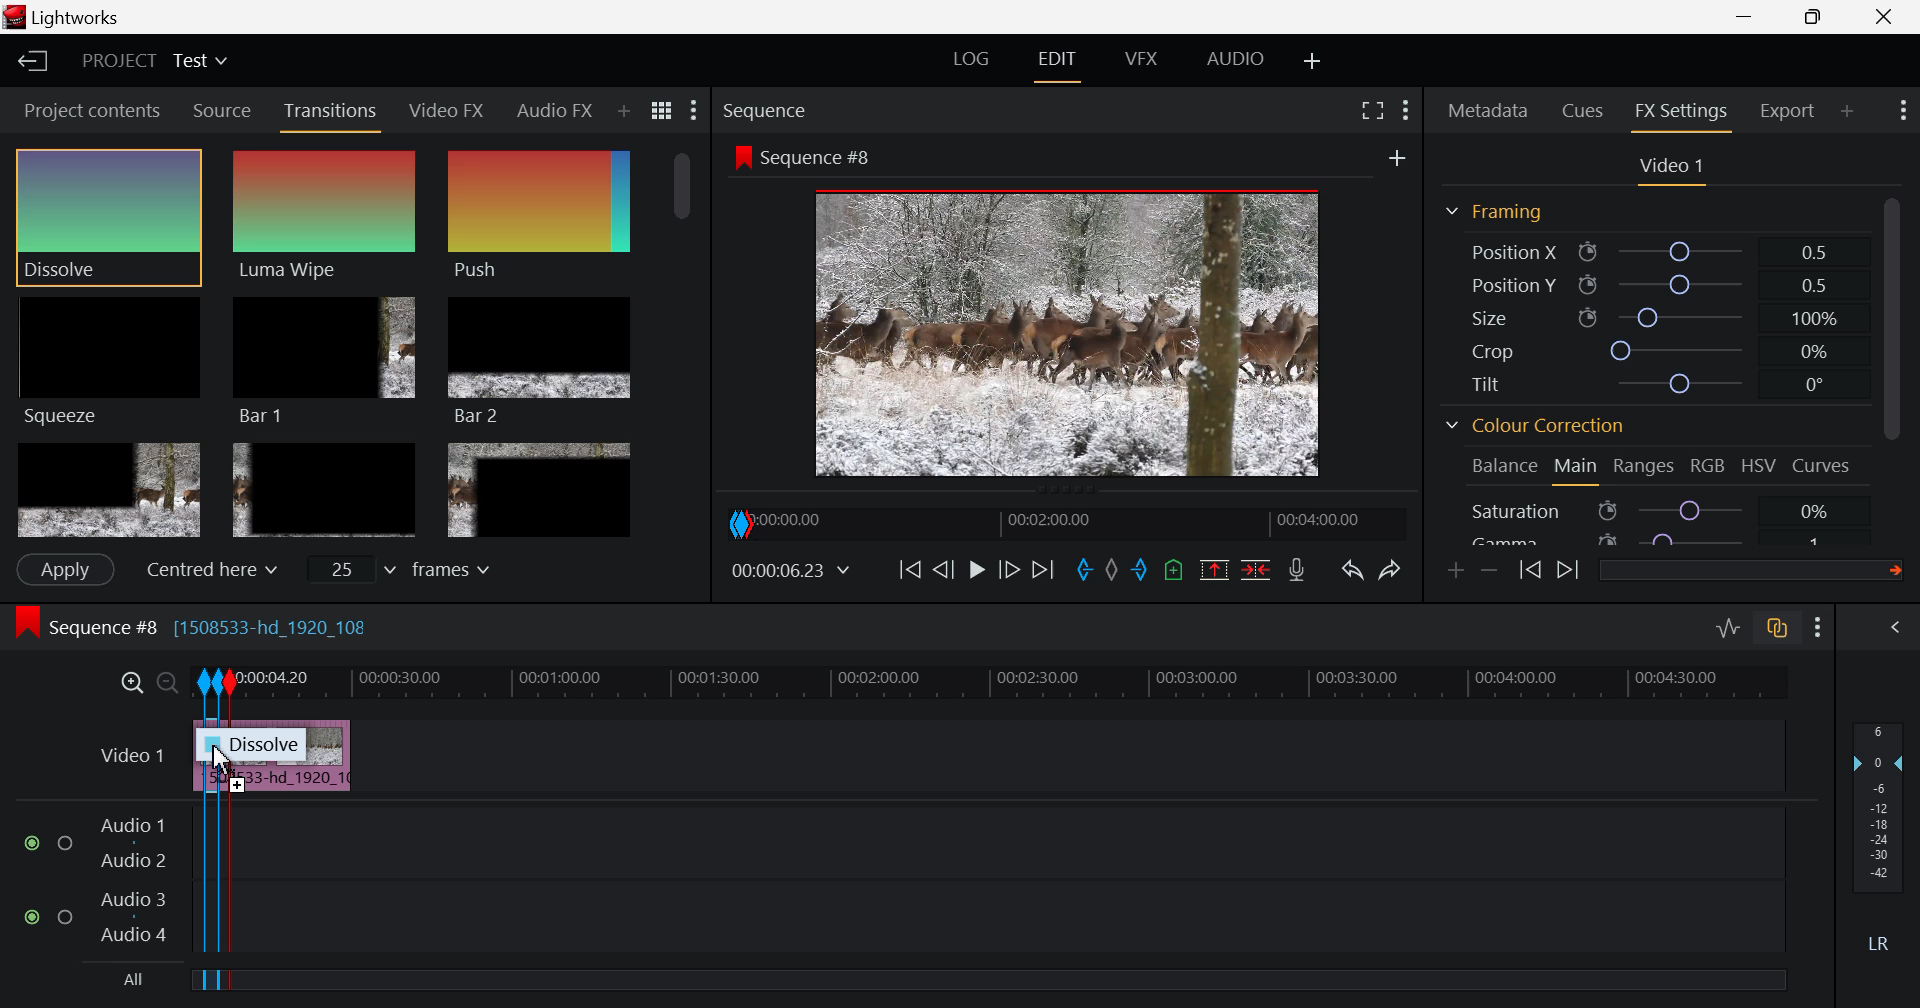  What do you see at coordinates (1656, 285) in the screenshot?
I see `Position Y` at bounding box center [1656, 285].